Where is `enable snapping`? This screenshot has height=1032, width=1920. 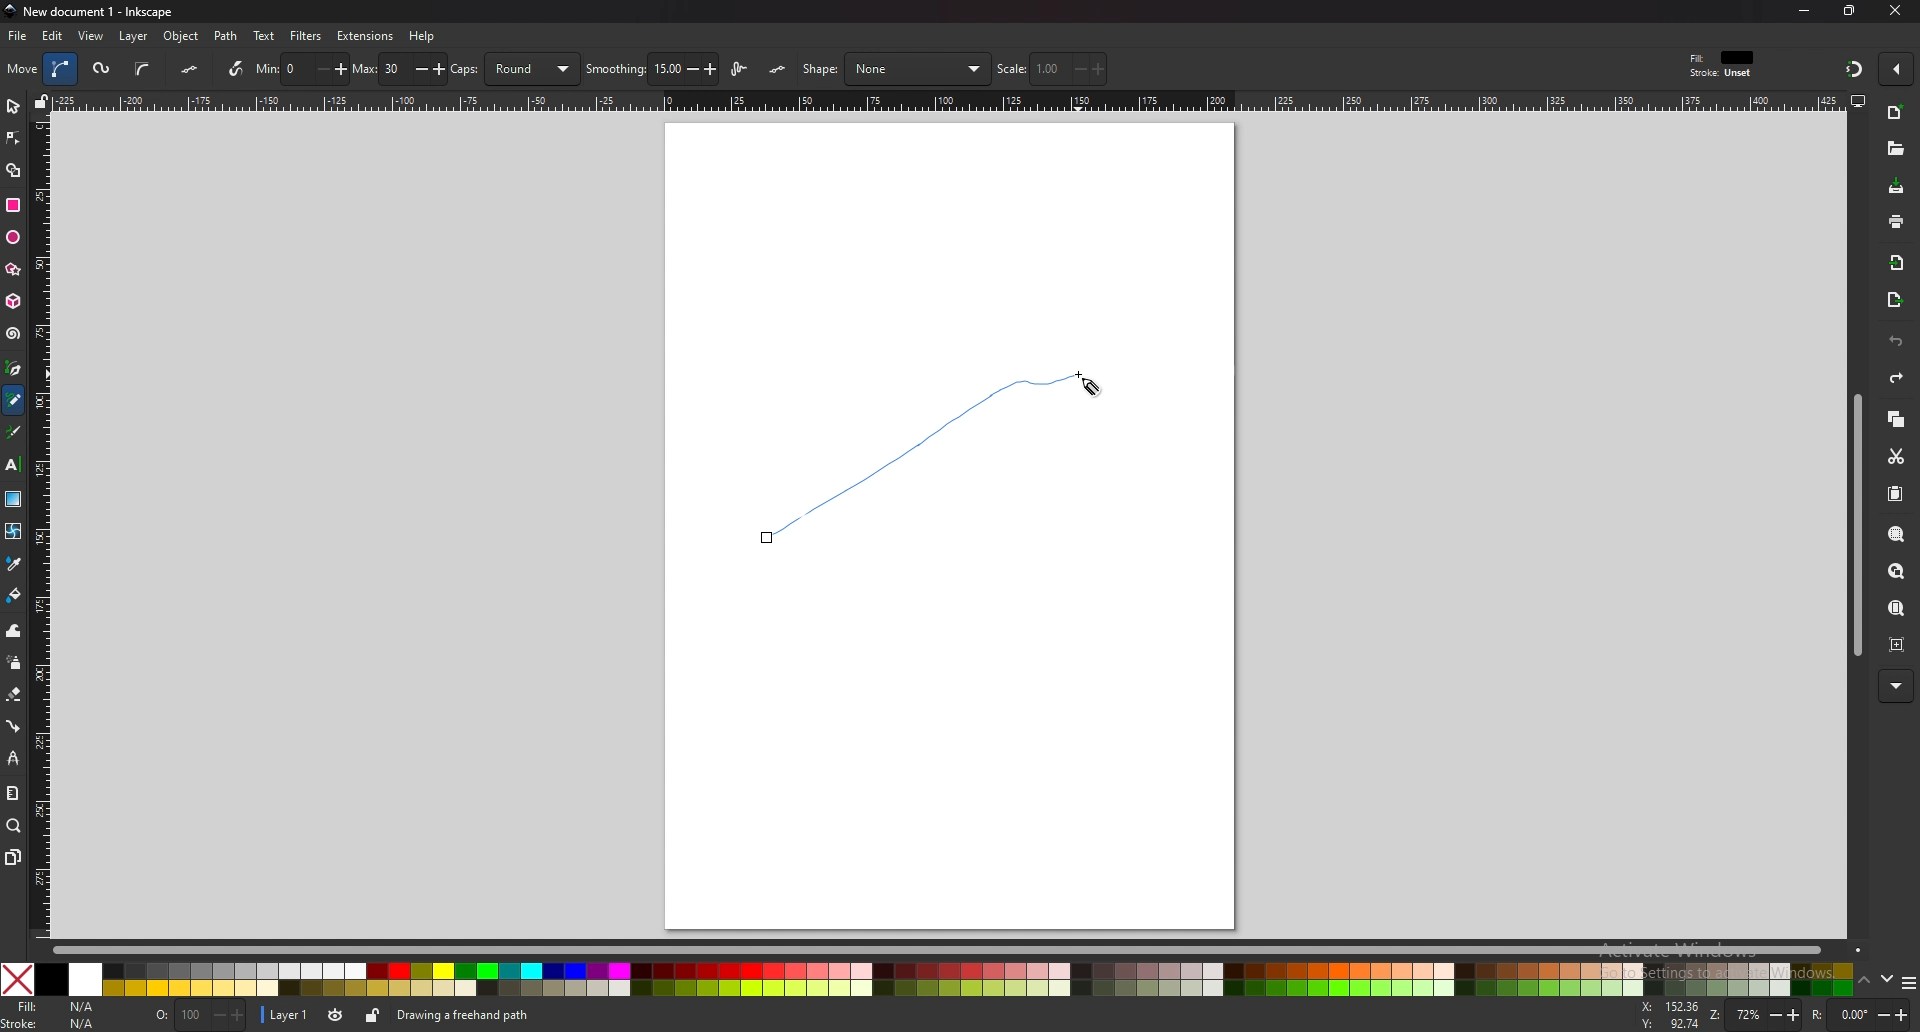 enable snapping is located at coordinates (1894, 69).